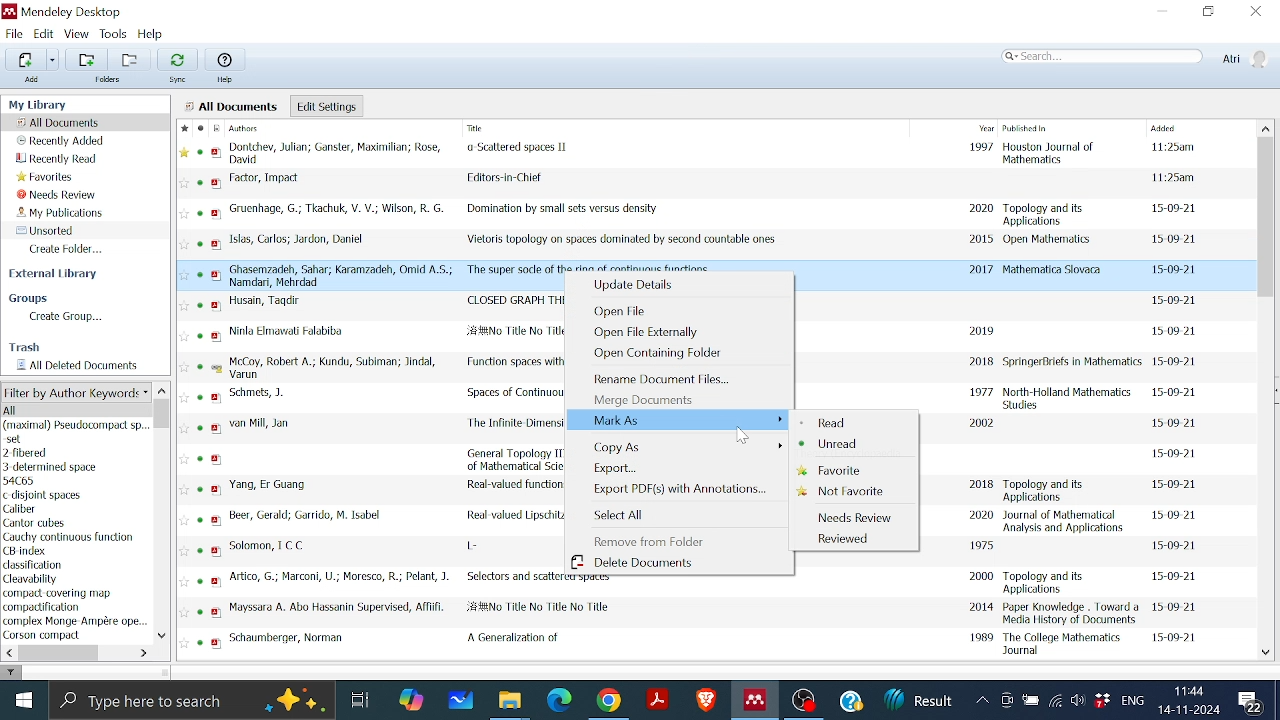 The height and width of the screenshot is (720, 1280). What do you see at coordinates (75, 431) in the screenshot?
I see `(maximal) Pseudocompact` at bounding box center [75, 431].